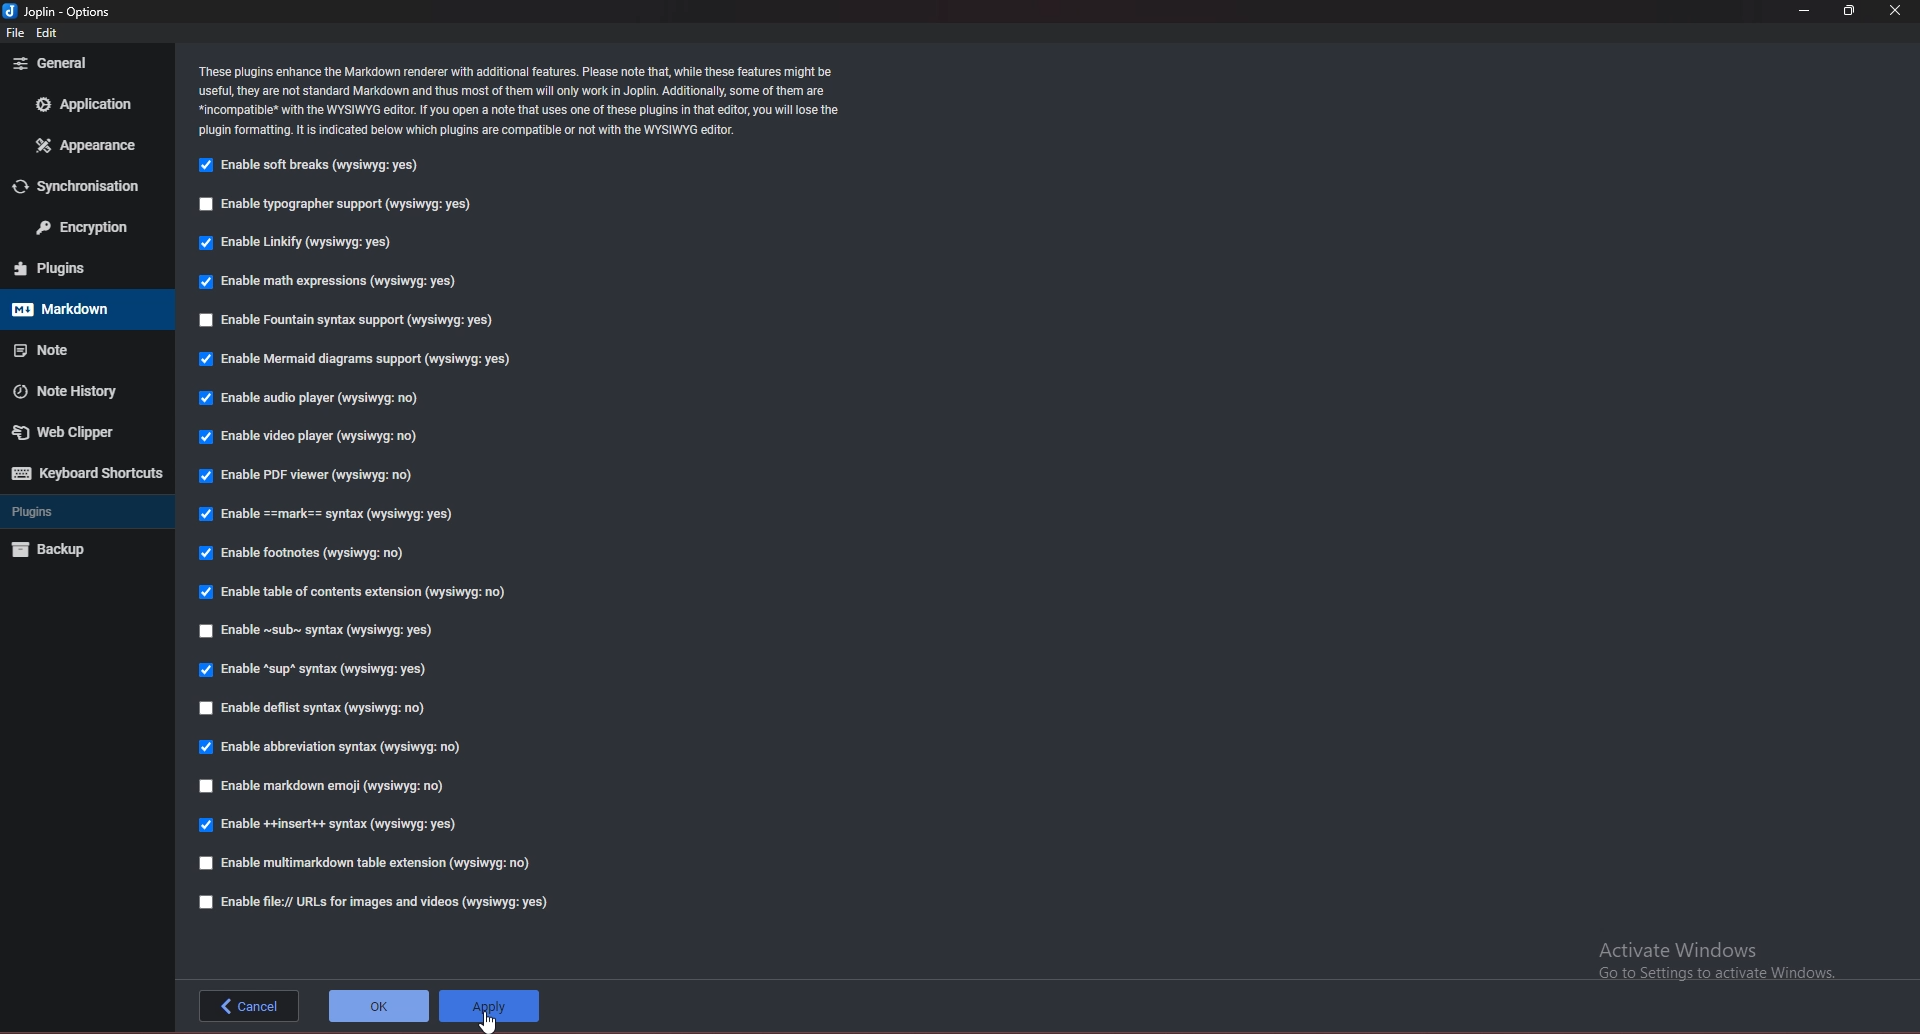  What do you see at coordinates (335, 745) in the screenshot?
I see `enable abbreviation syntax` at bounding box center [335, 745].